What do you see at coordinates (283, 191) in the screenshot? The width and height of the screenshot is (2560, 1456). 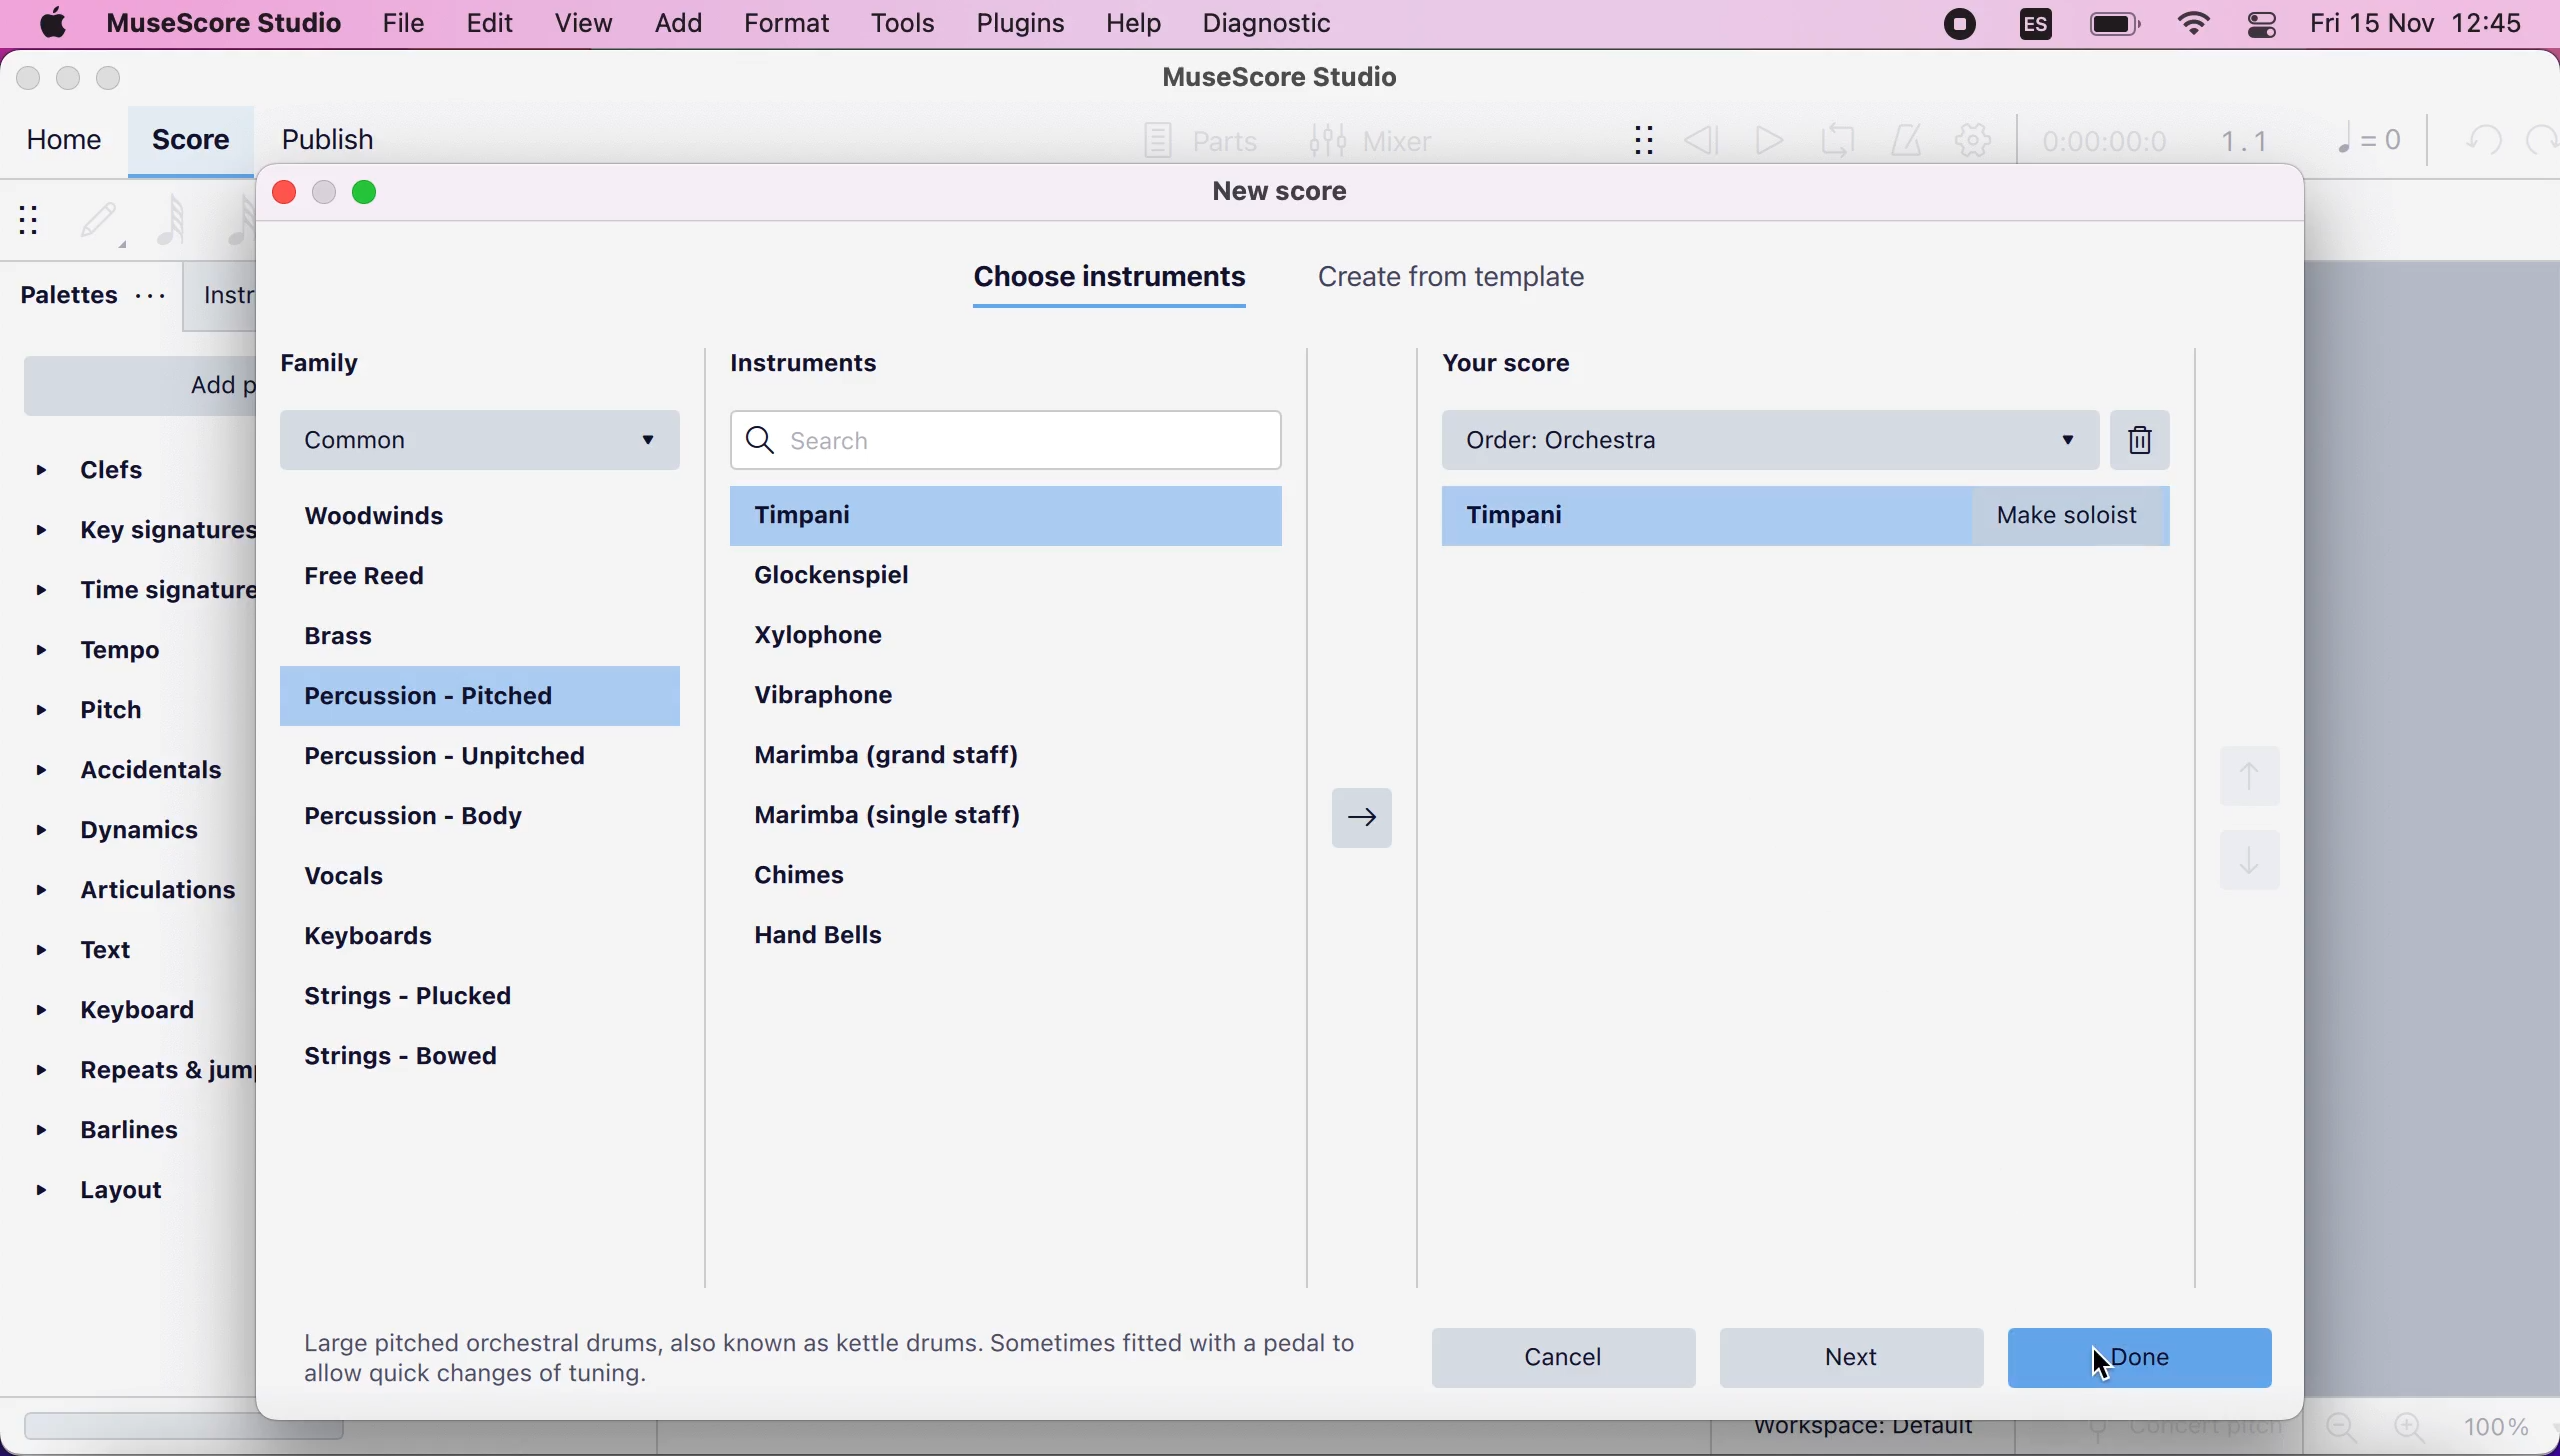 I see `close` at bounding box center [283, 191].